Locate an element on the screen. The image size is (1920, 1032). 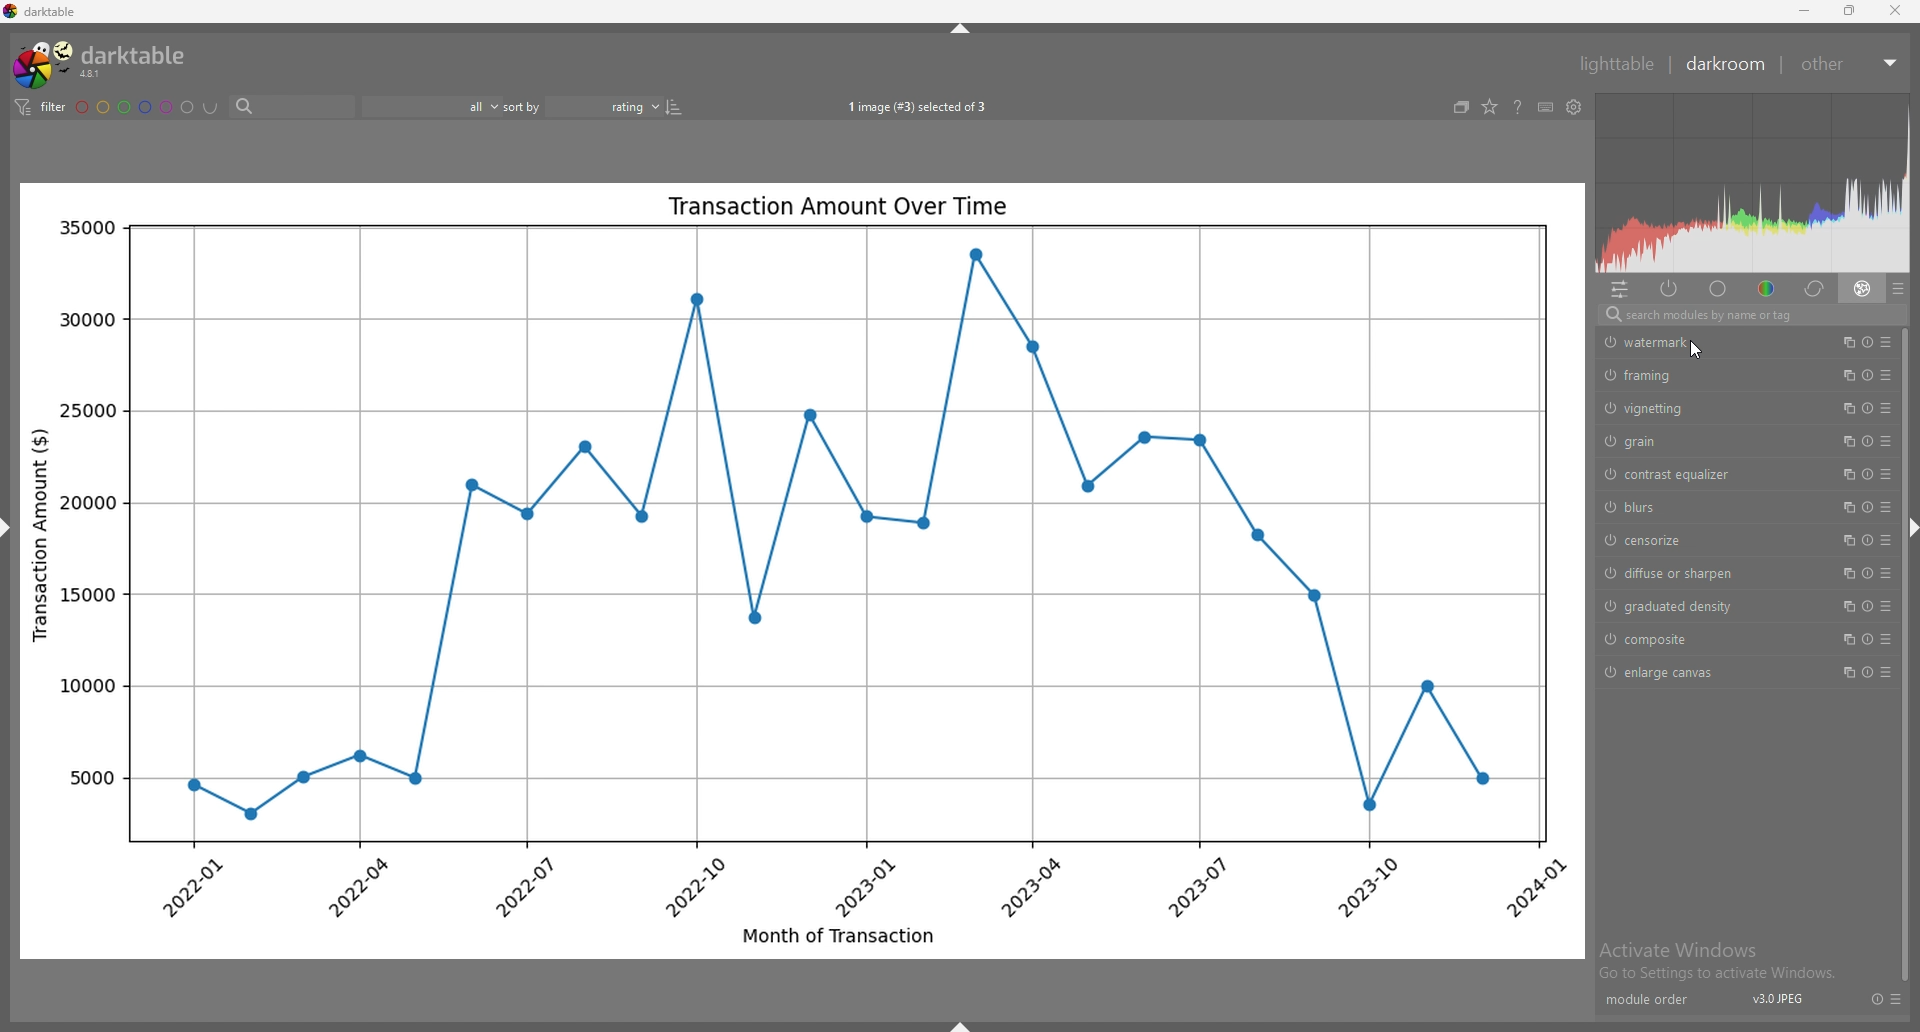
quick access panel is located at coordinates (1619, 289).